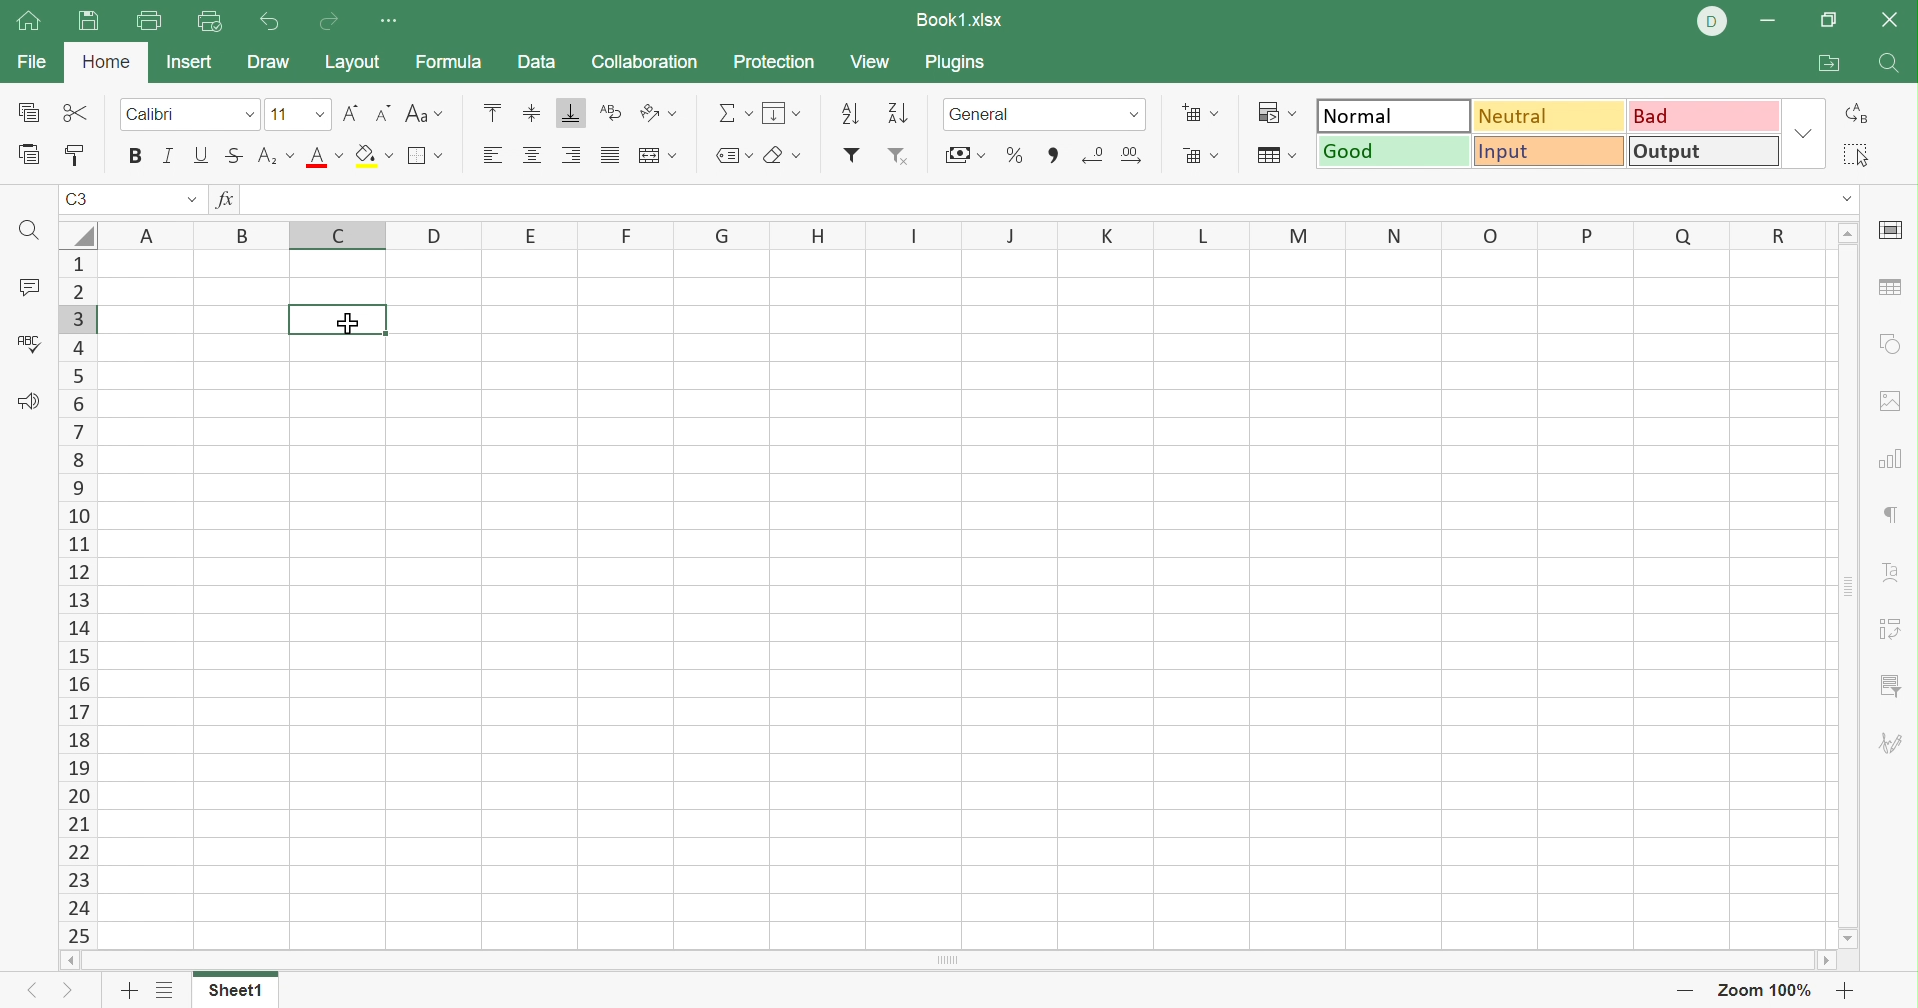 This screenshot has height=1008, width=1918. What do you see at coordinates (1890, 461) in the screenshot?
I see `Chart settings` at bounding box center [1890, 461].